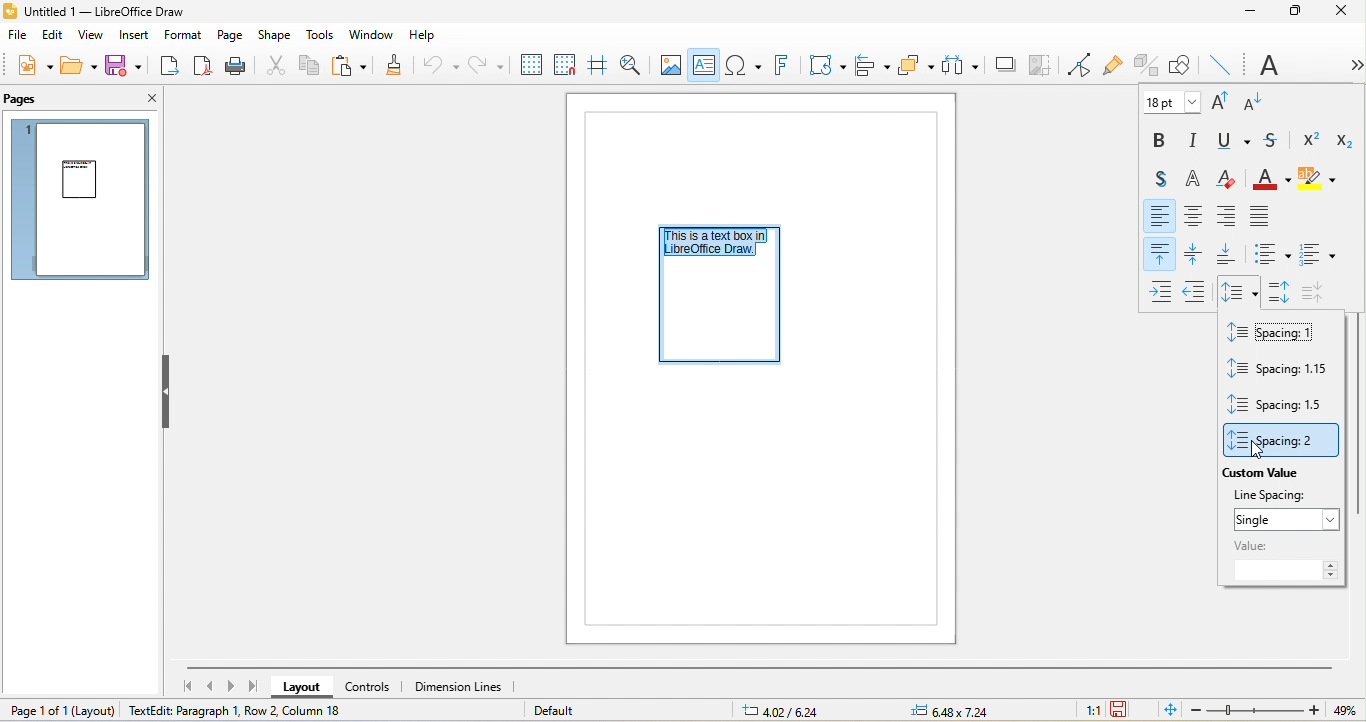 This screenshot has height=722, width=1366. I want to click on text box, so click(705, 65).